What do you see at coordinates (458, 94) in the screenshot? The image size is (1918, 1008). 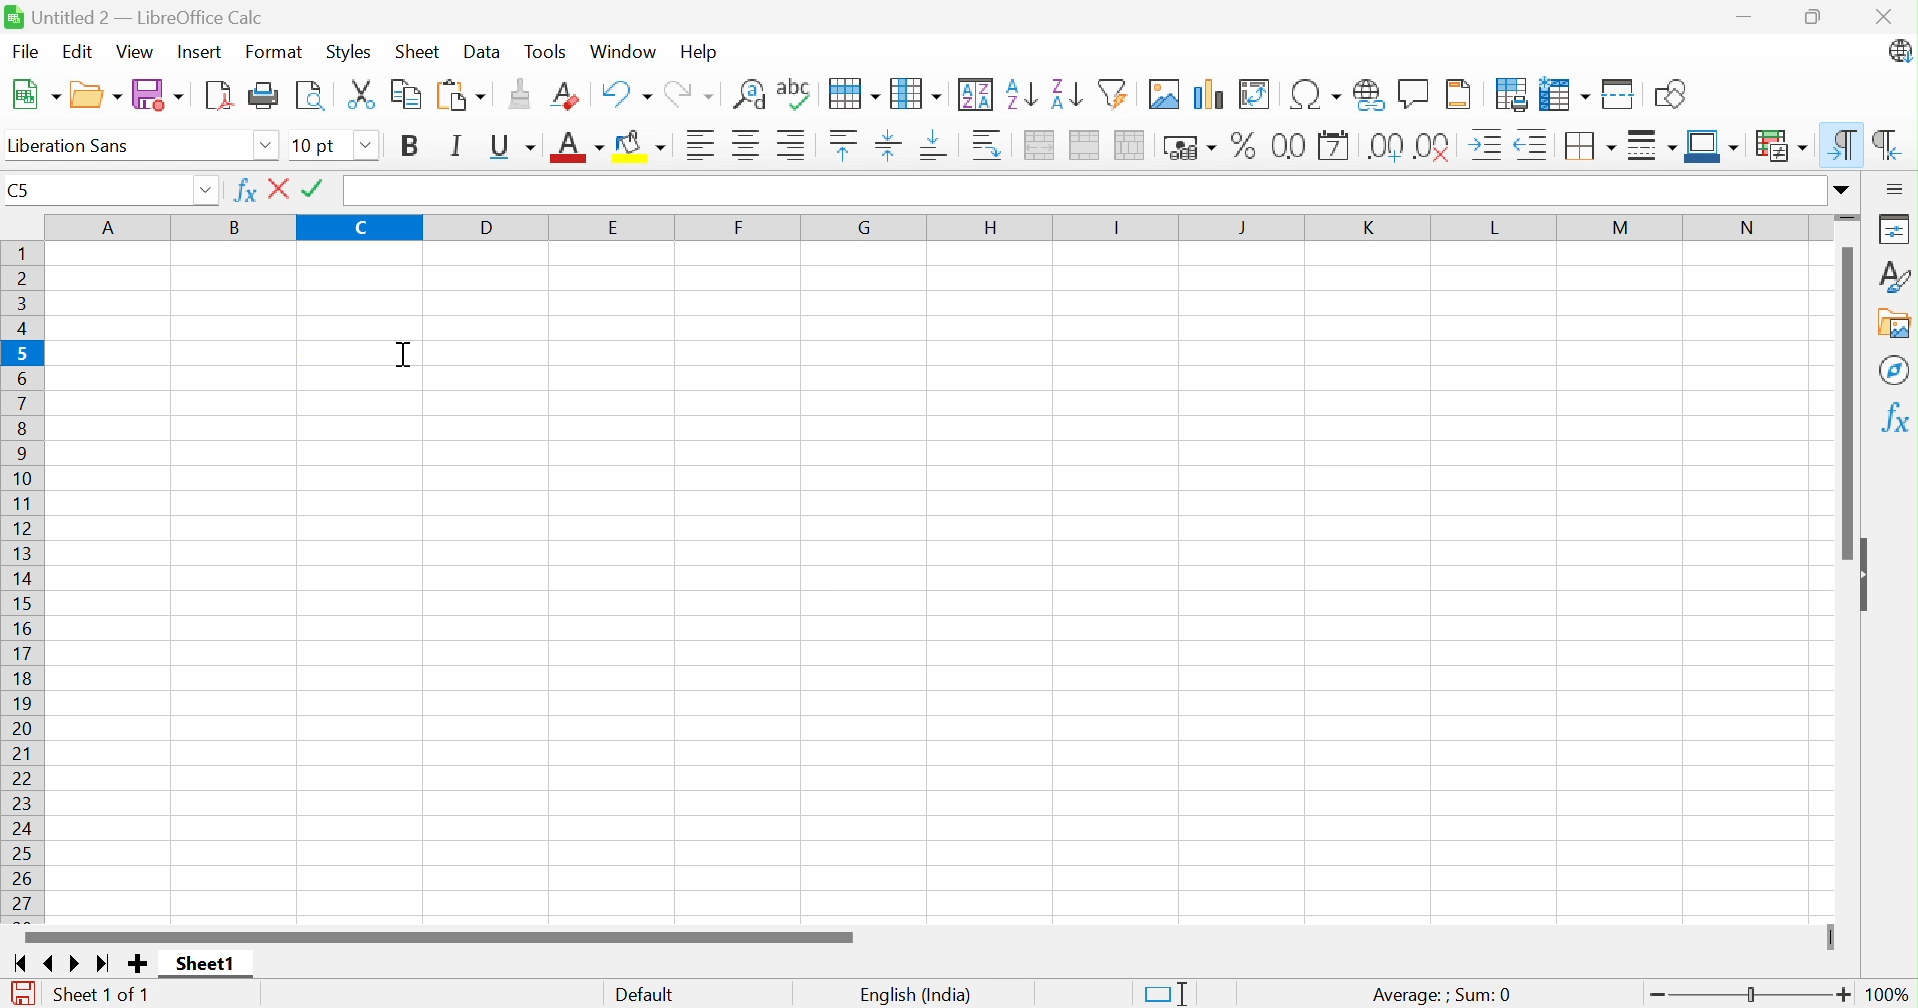 I see `Paste` at bounding box center [458, 94].